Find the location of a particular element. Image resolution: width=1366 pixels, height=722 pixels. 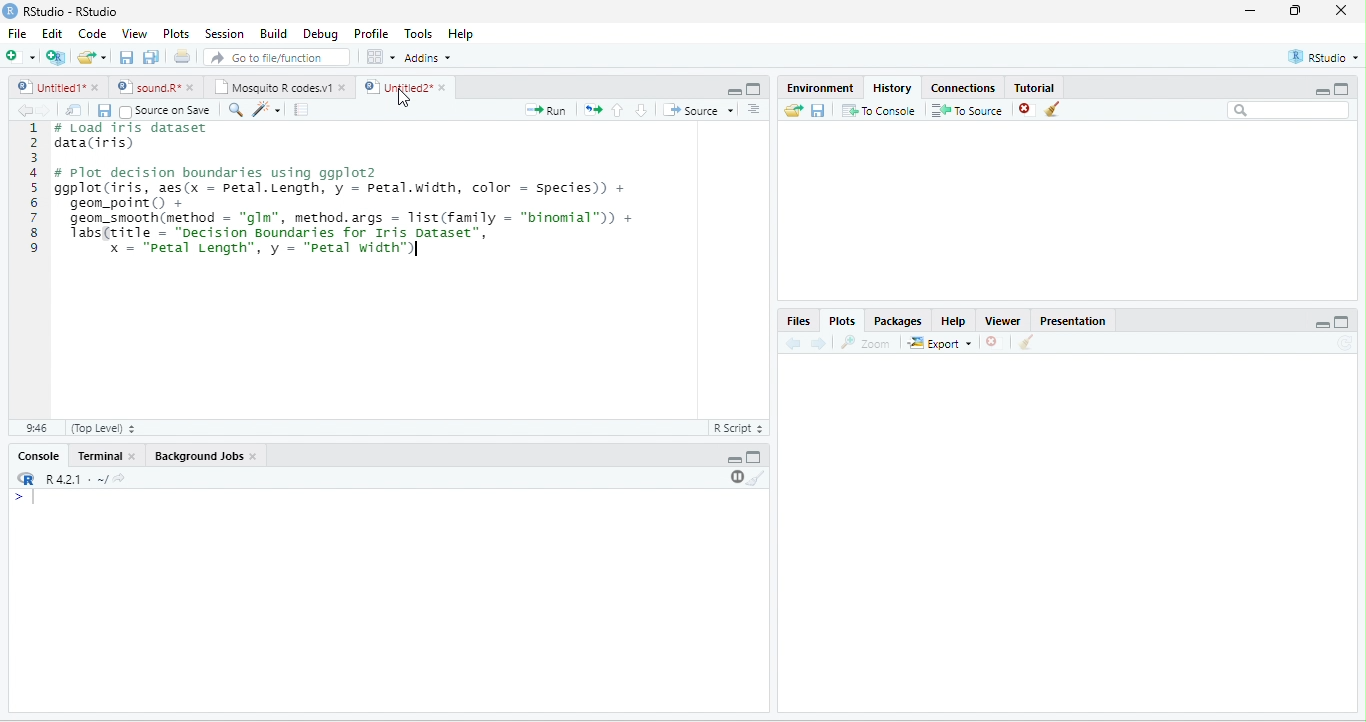

R Script is located at coordinates (737, 428).